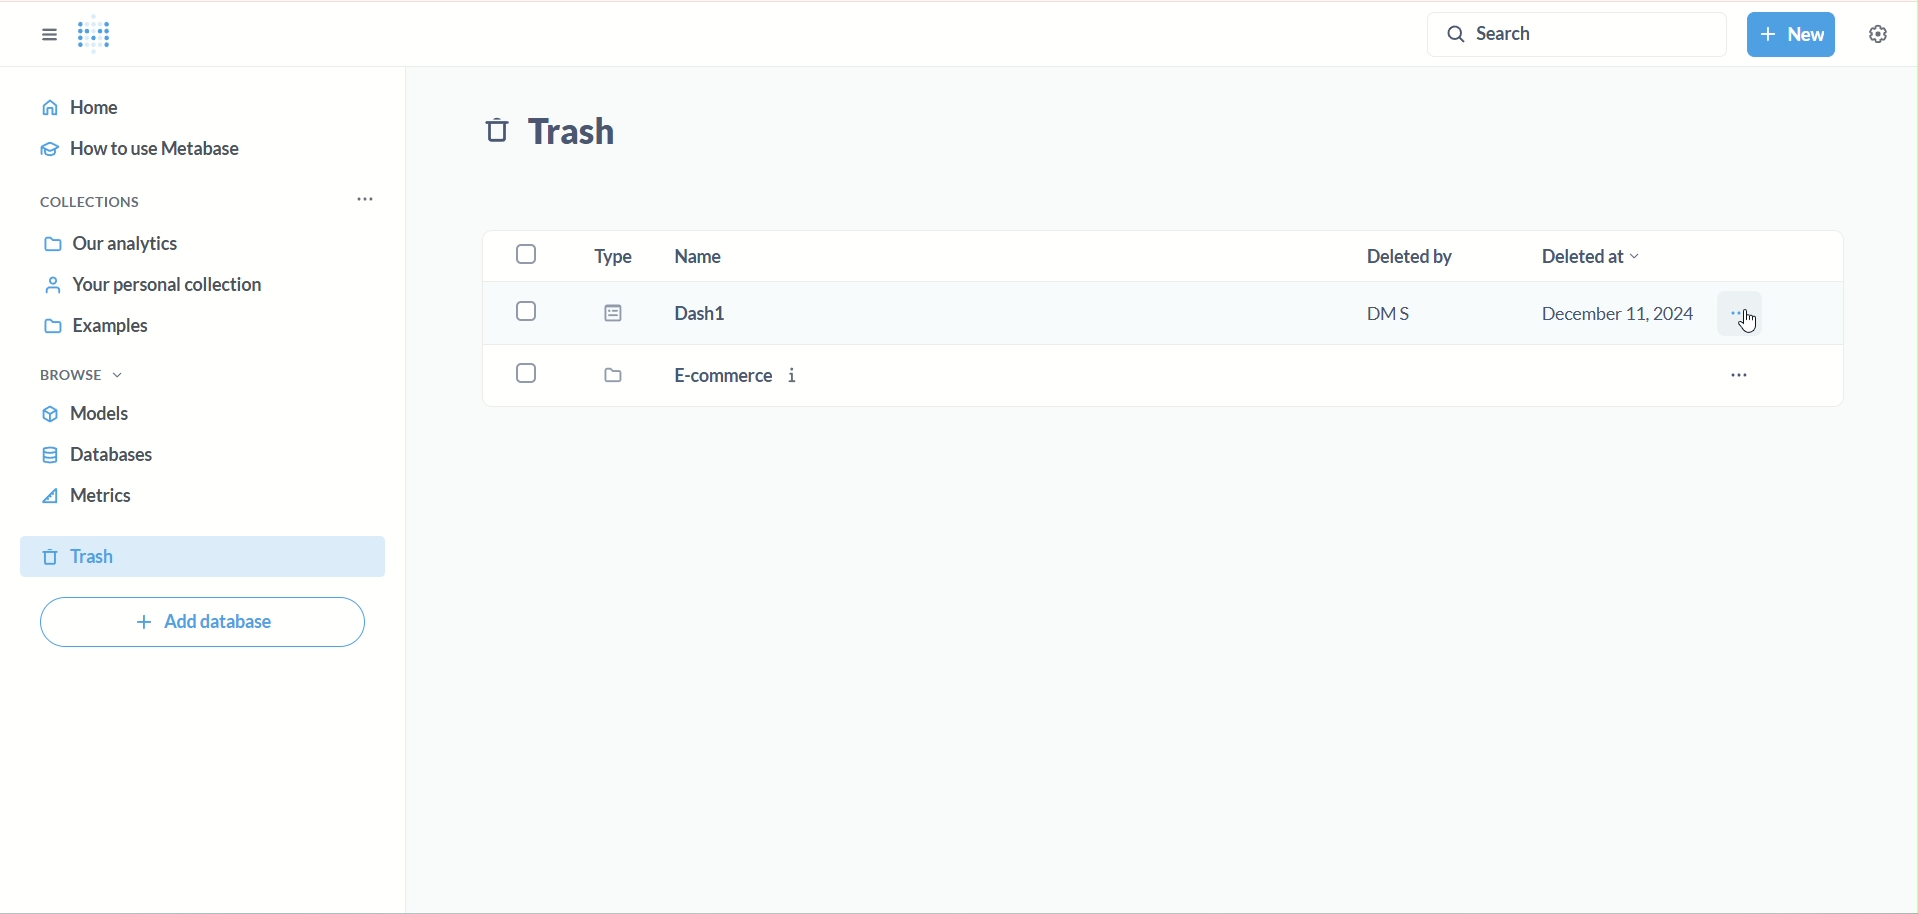 The height and width of the screenshot is (914, 1918). I want to click on new, so click(1798, 36).